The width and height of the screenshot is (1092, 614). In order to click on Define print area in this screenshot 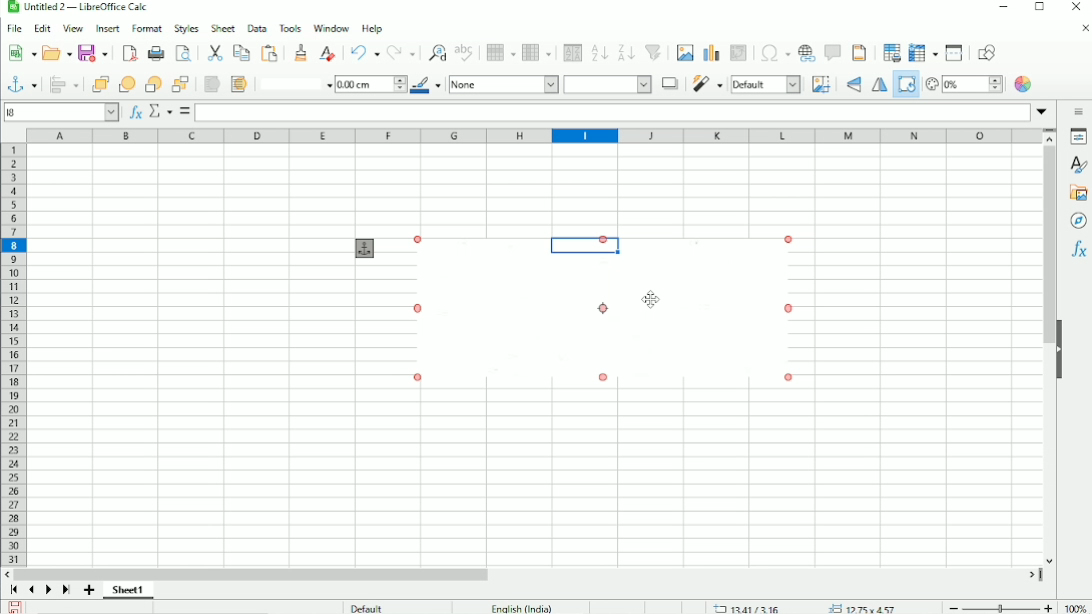, I will do `click(892, 52)`.